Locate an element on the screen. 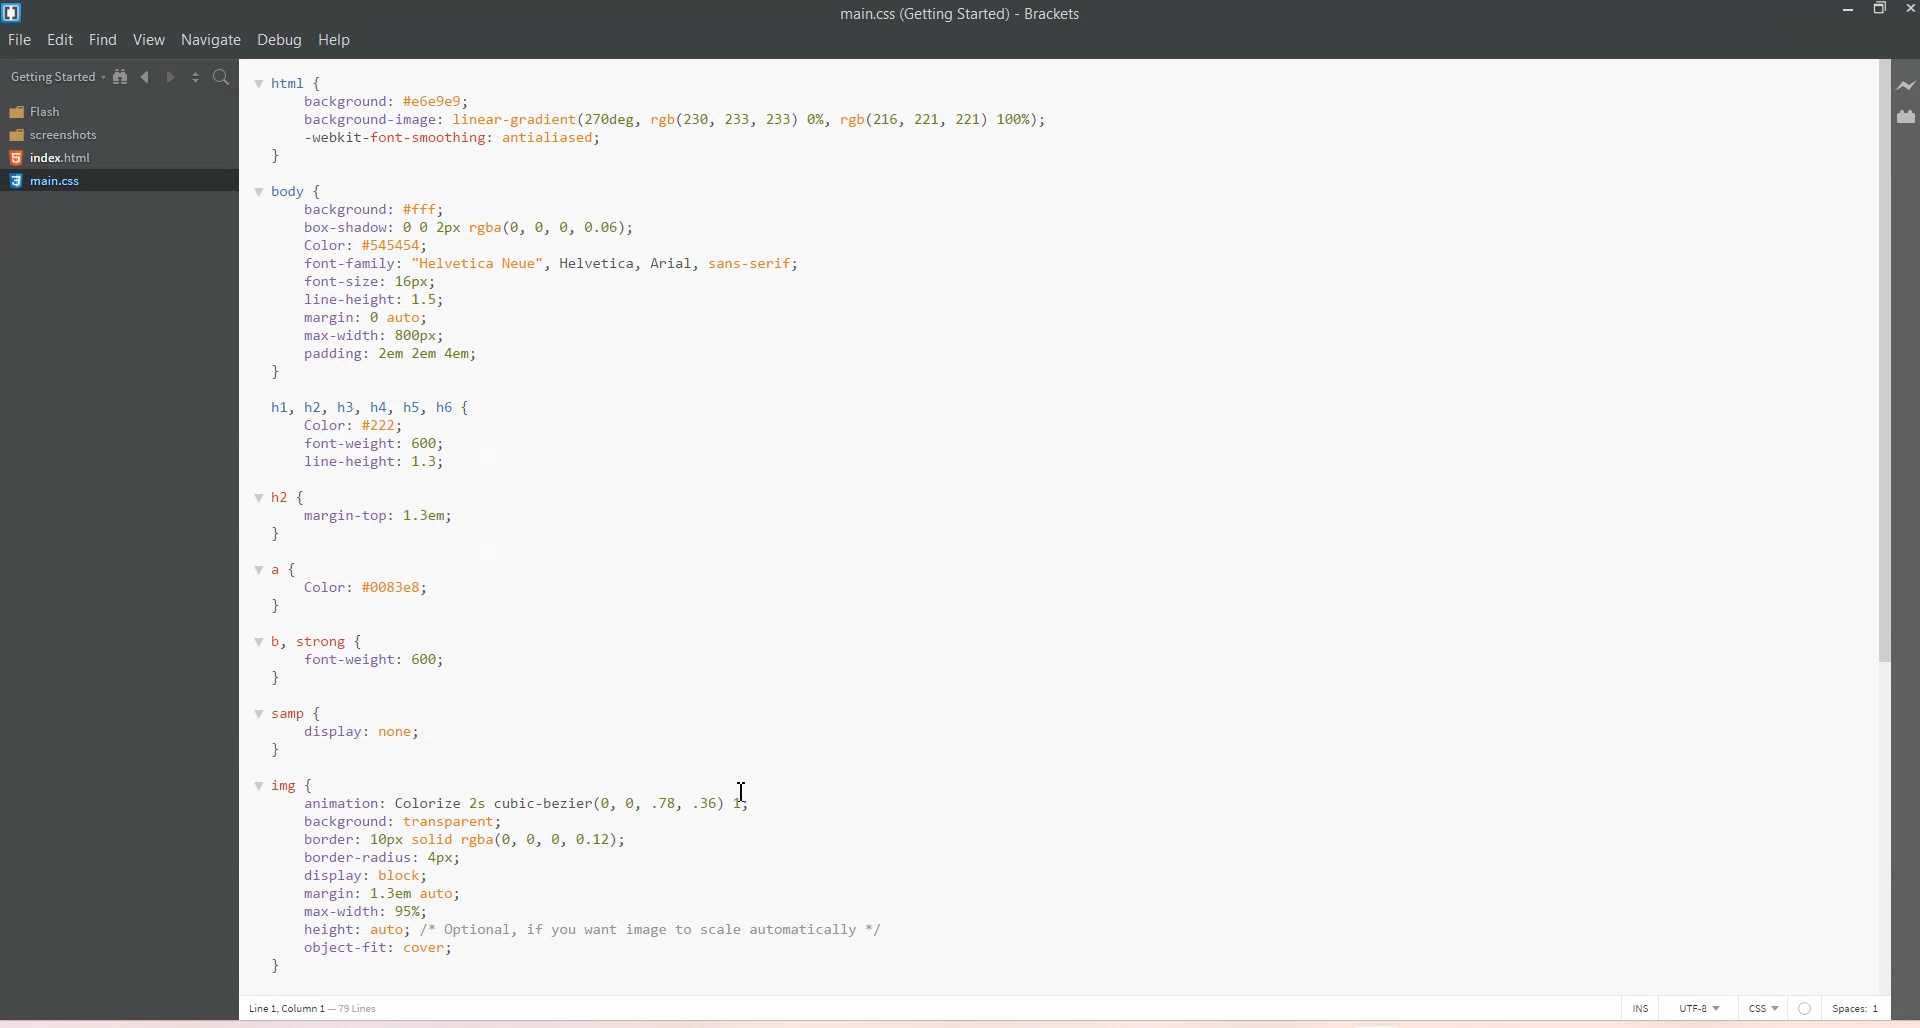 The height and width of the screenshot is (1028, 1920). Spaces: 1 is located at coordinates (1859, 1009).